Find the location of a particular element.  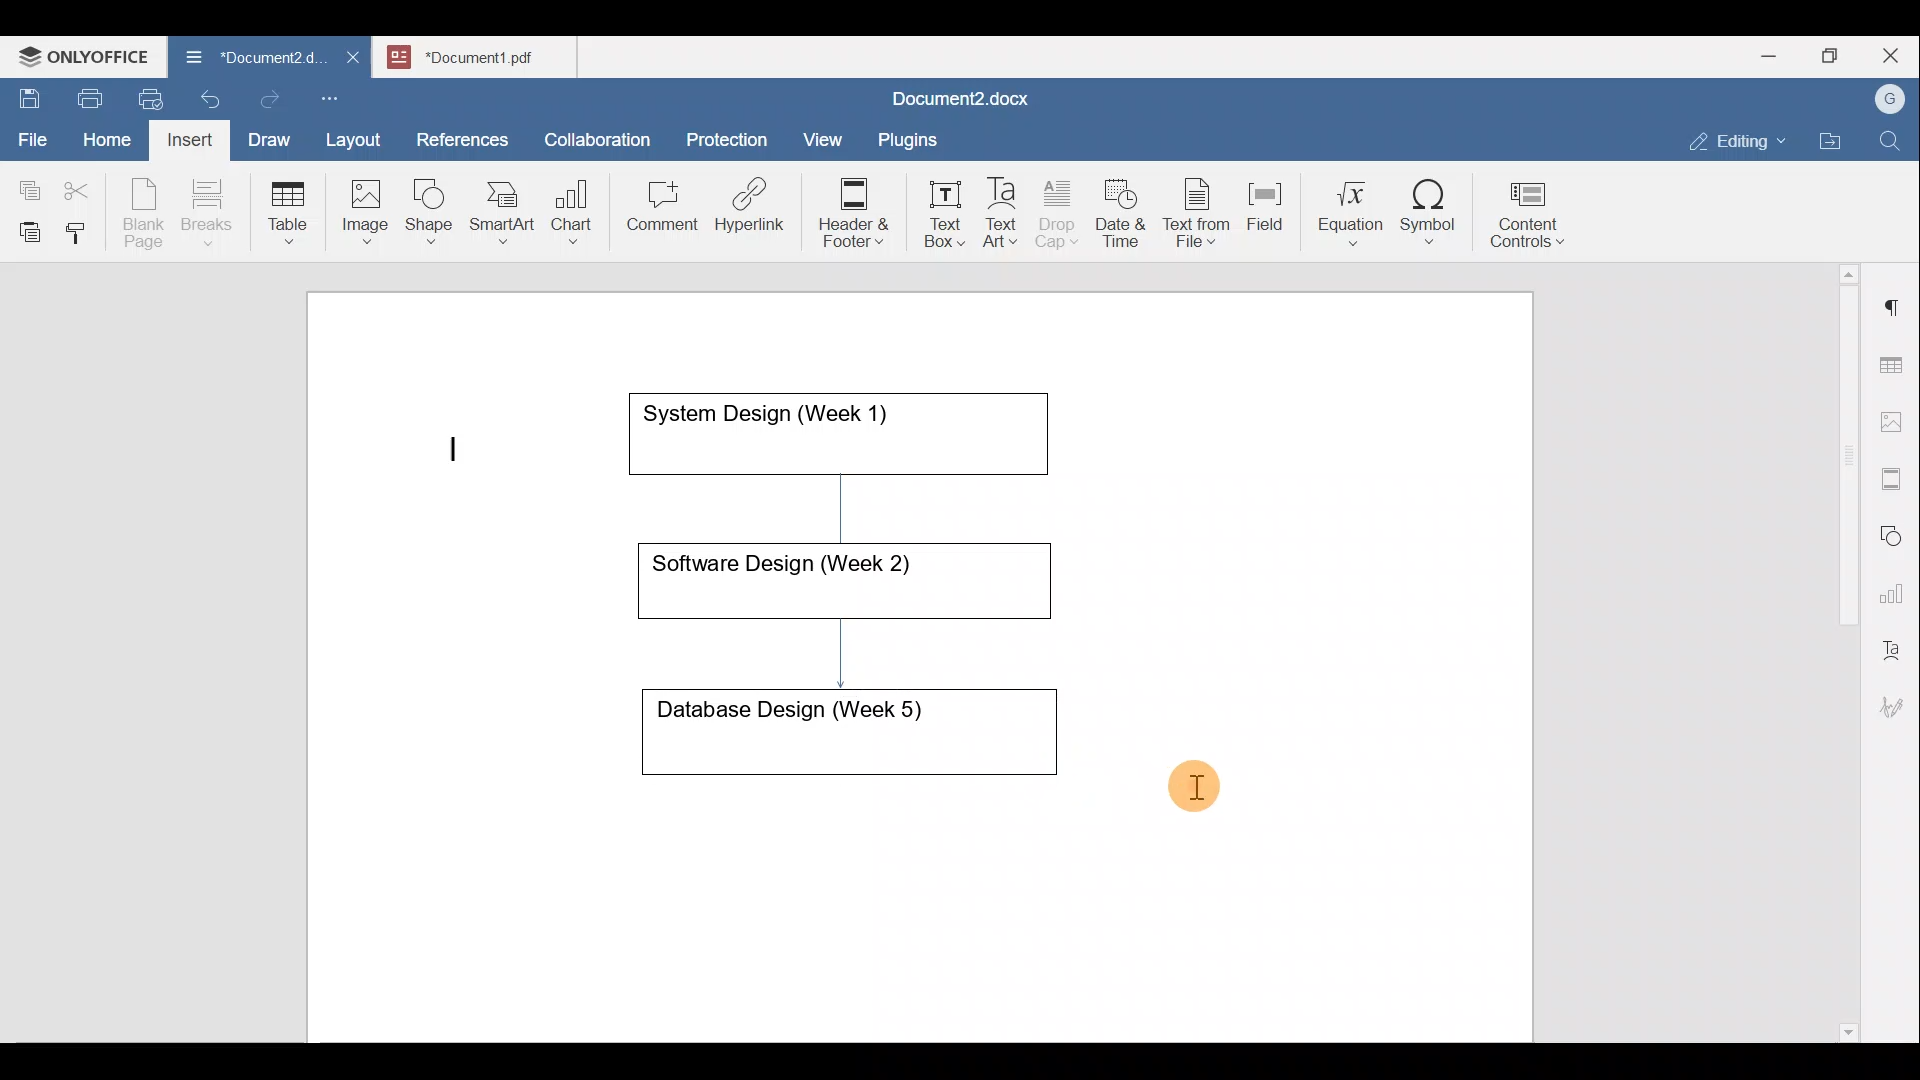

Paragraph settings is located at coordinates (1894, 299).